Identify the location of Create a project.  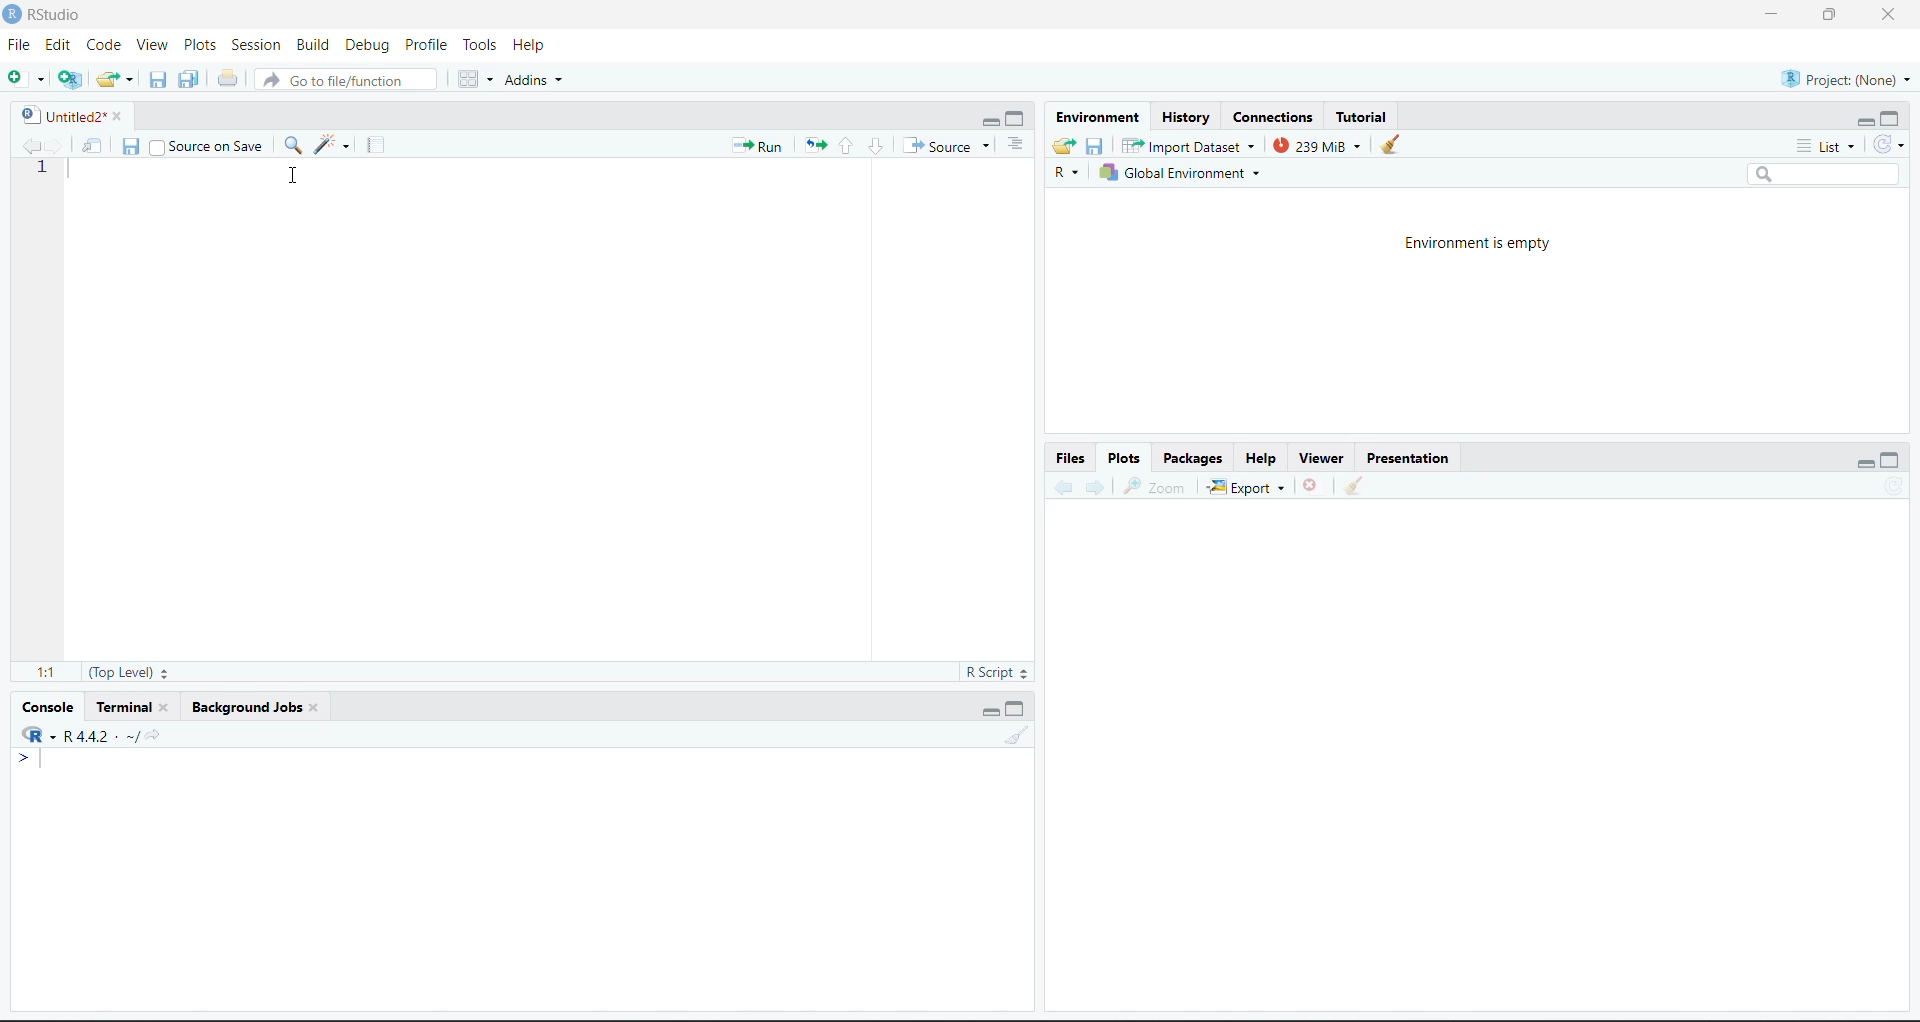
(71, 77).